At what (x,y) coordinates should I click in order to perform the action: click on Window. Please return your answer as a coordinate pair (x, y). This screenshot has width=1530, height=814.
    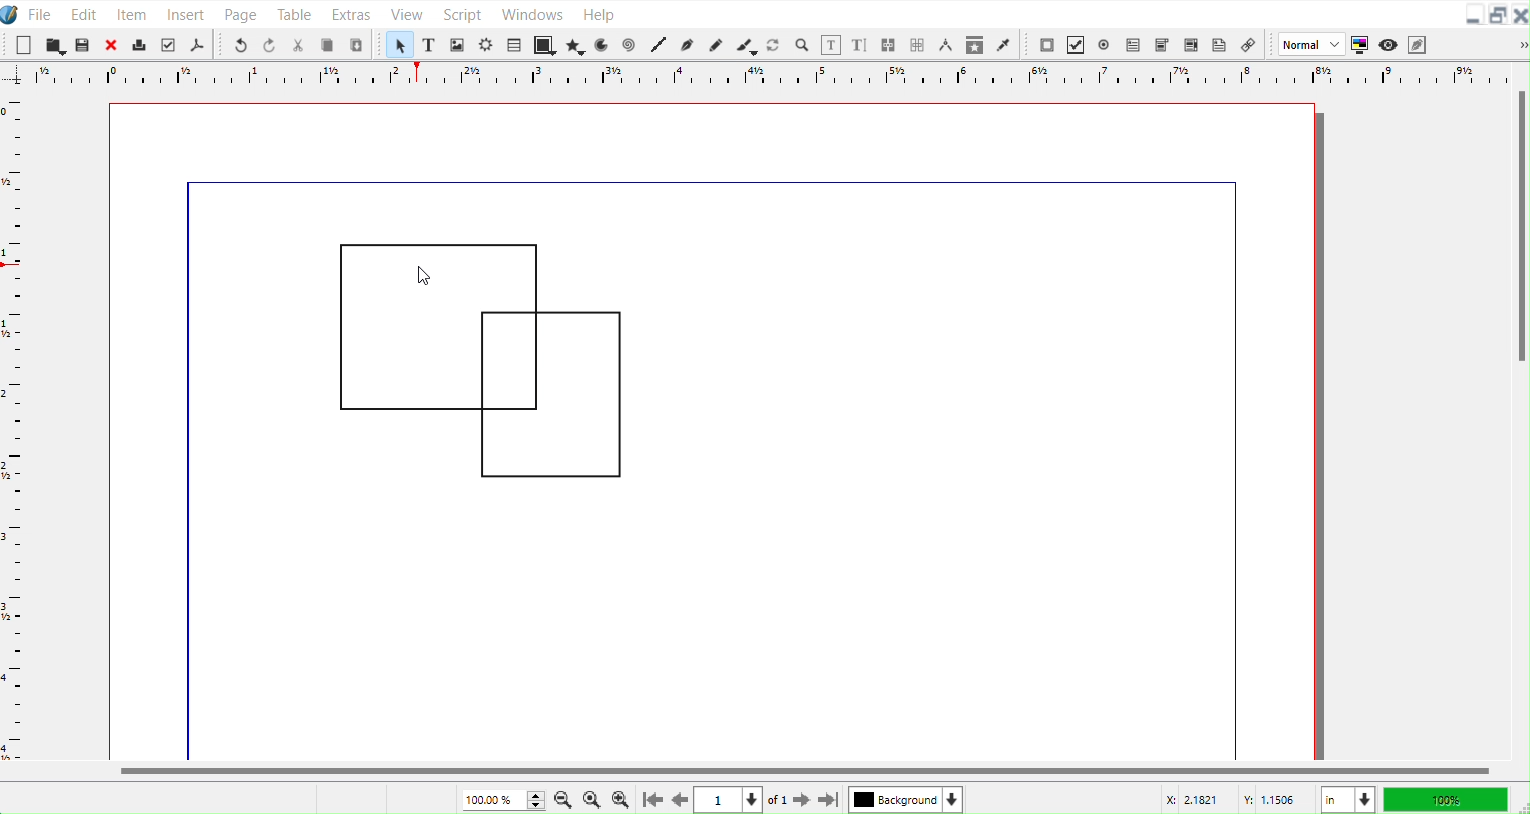
    Looking at the image, I should click on (533, 13).